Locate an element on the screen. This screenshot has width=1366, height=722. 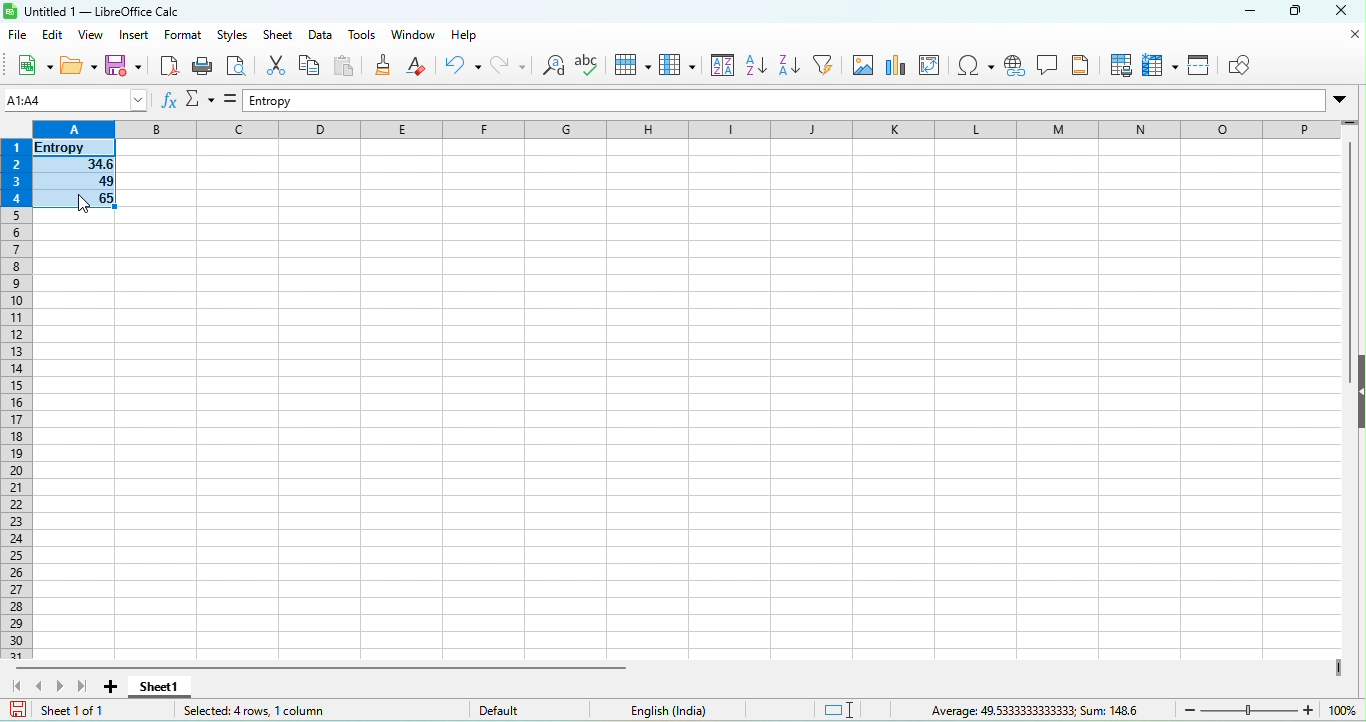
hyperlink is located at coordinates (1016, 68).